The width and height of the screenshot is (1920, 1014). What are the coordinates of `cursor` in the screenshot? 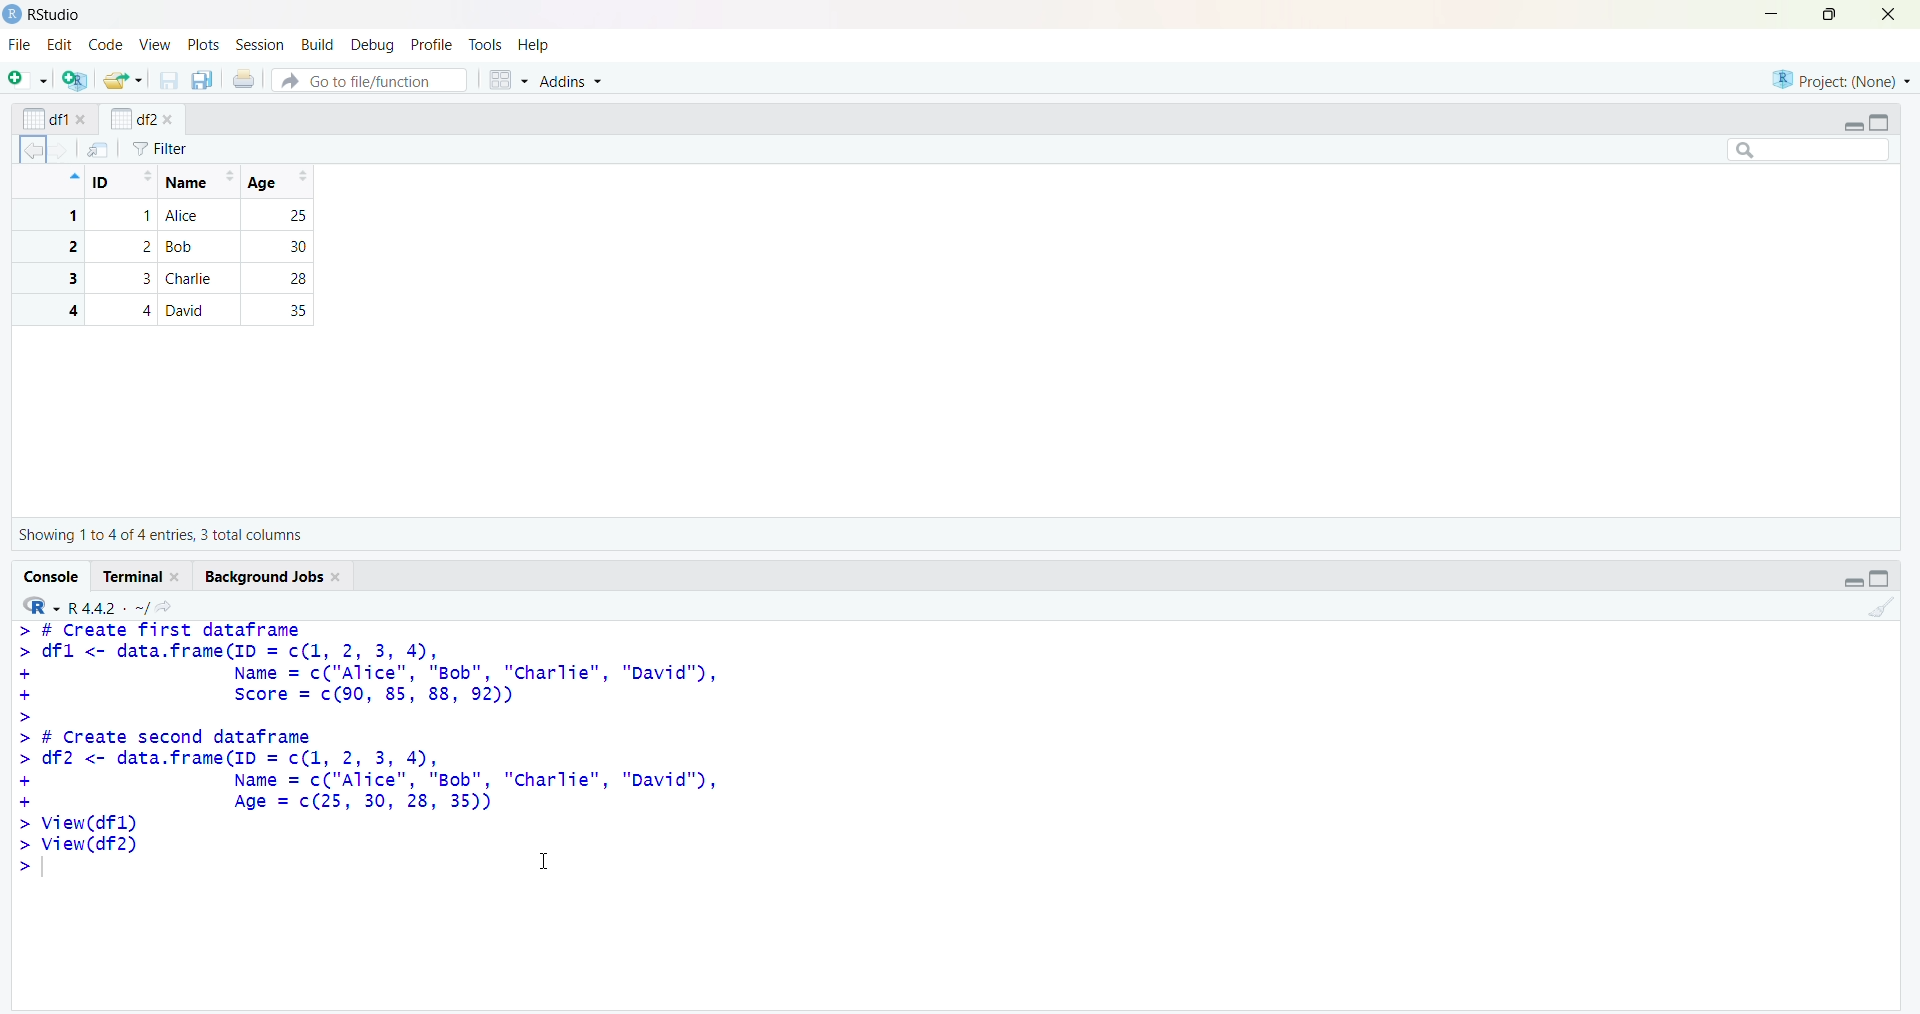 It's located at (545, 860).